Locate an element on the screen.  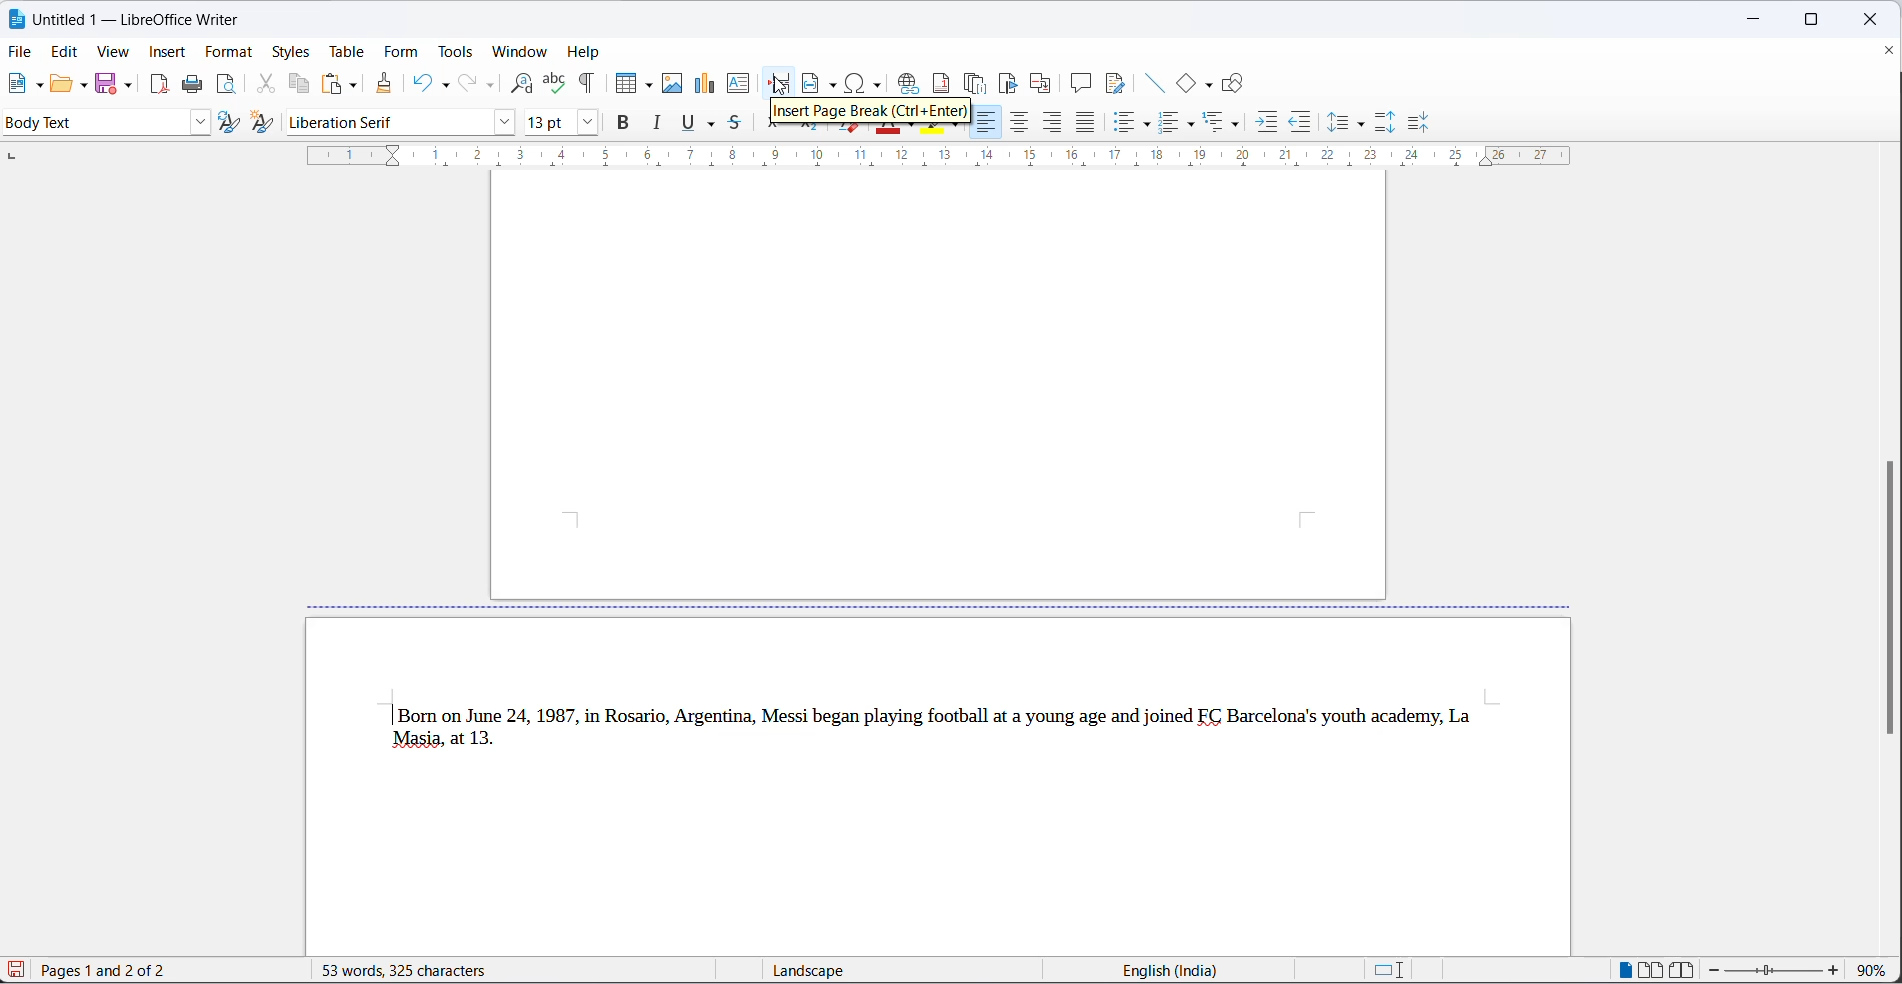
 is located at coordinates (549, 123).